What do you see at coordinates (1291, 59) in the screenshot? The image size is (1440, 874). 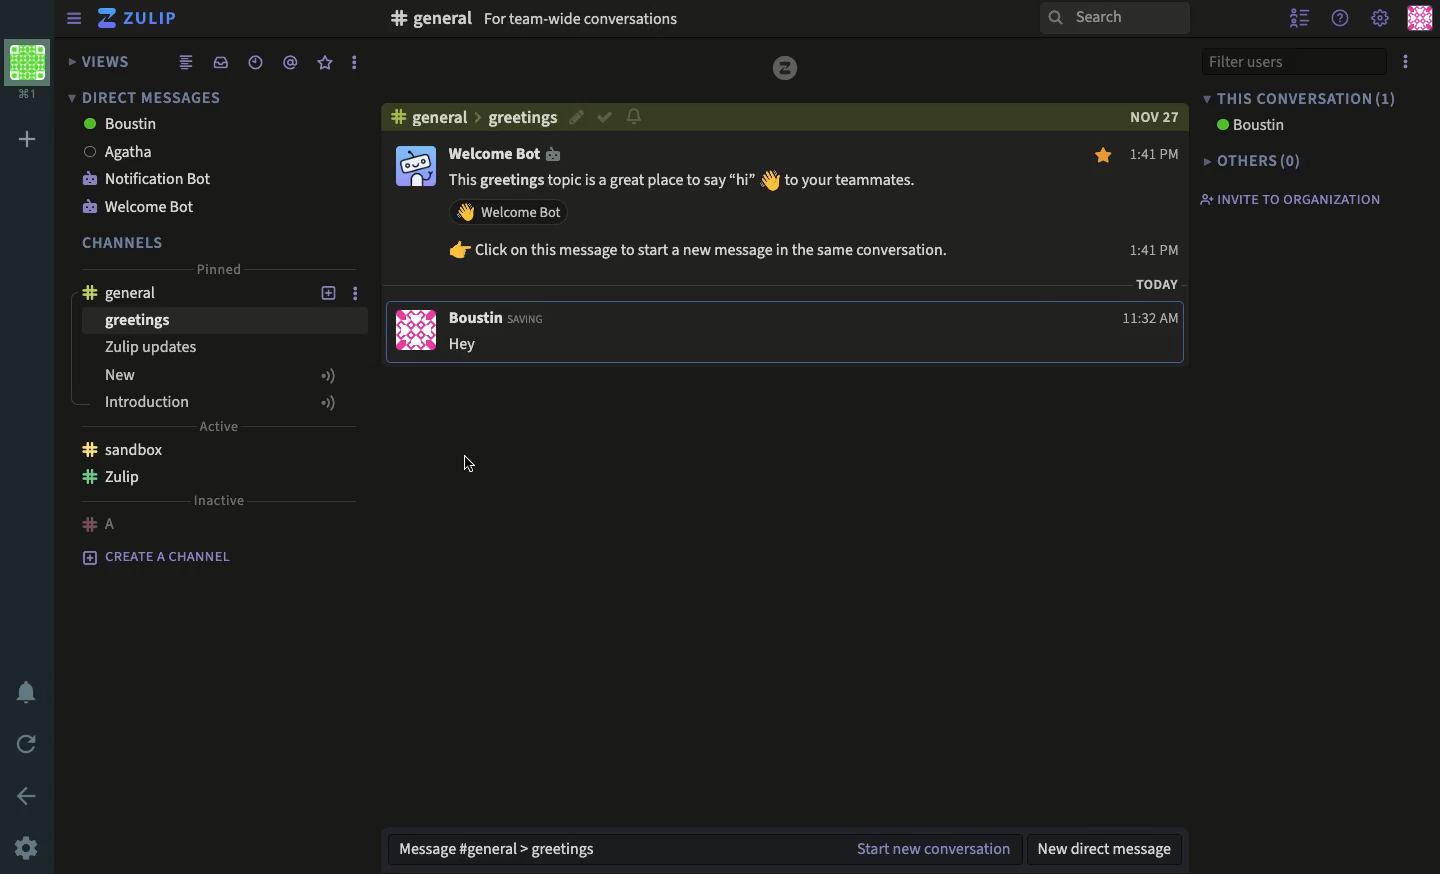 I see `filter users` at bounding box center [1291, 59].